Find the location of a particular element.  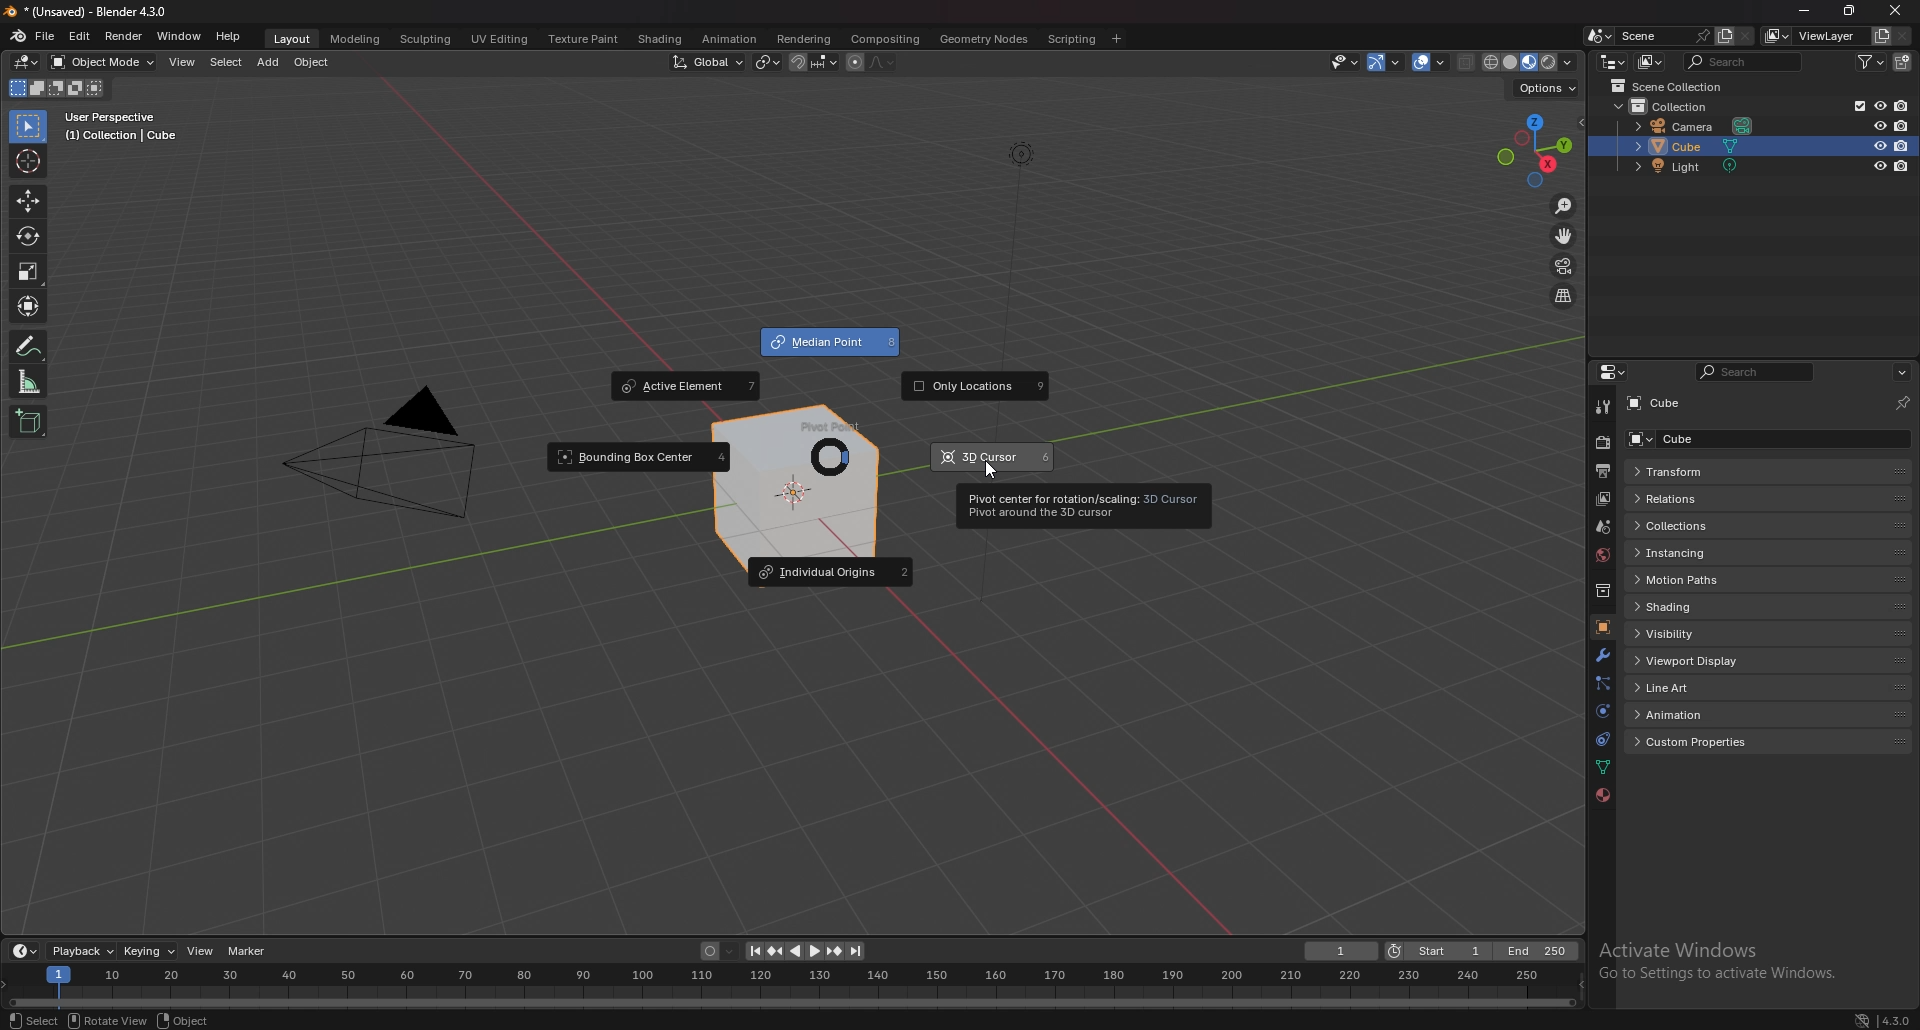

hide in viewport is located at coordinates (1878, 105).